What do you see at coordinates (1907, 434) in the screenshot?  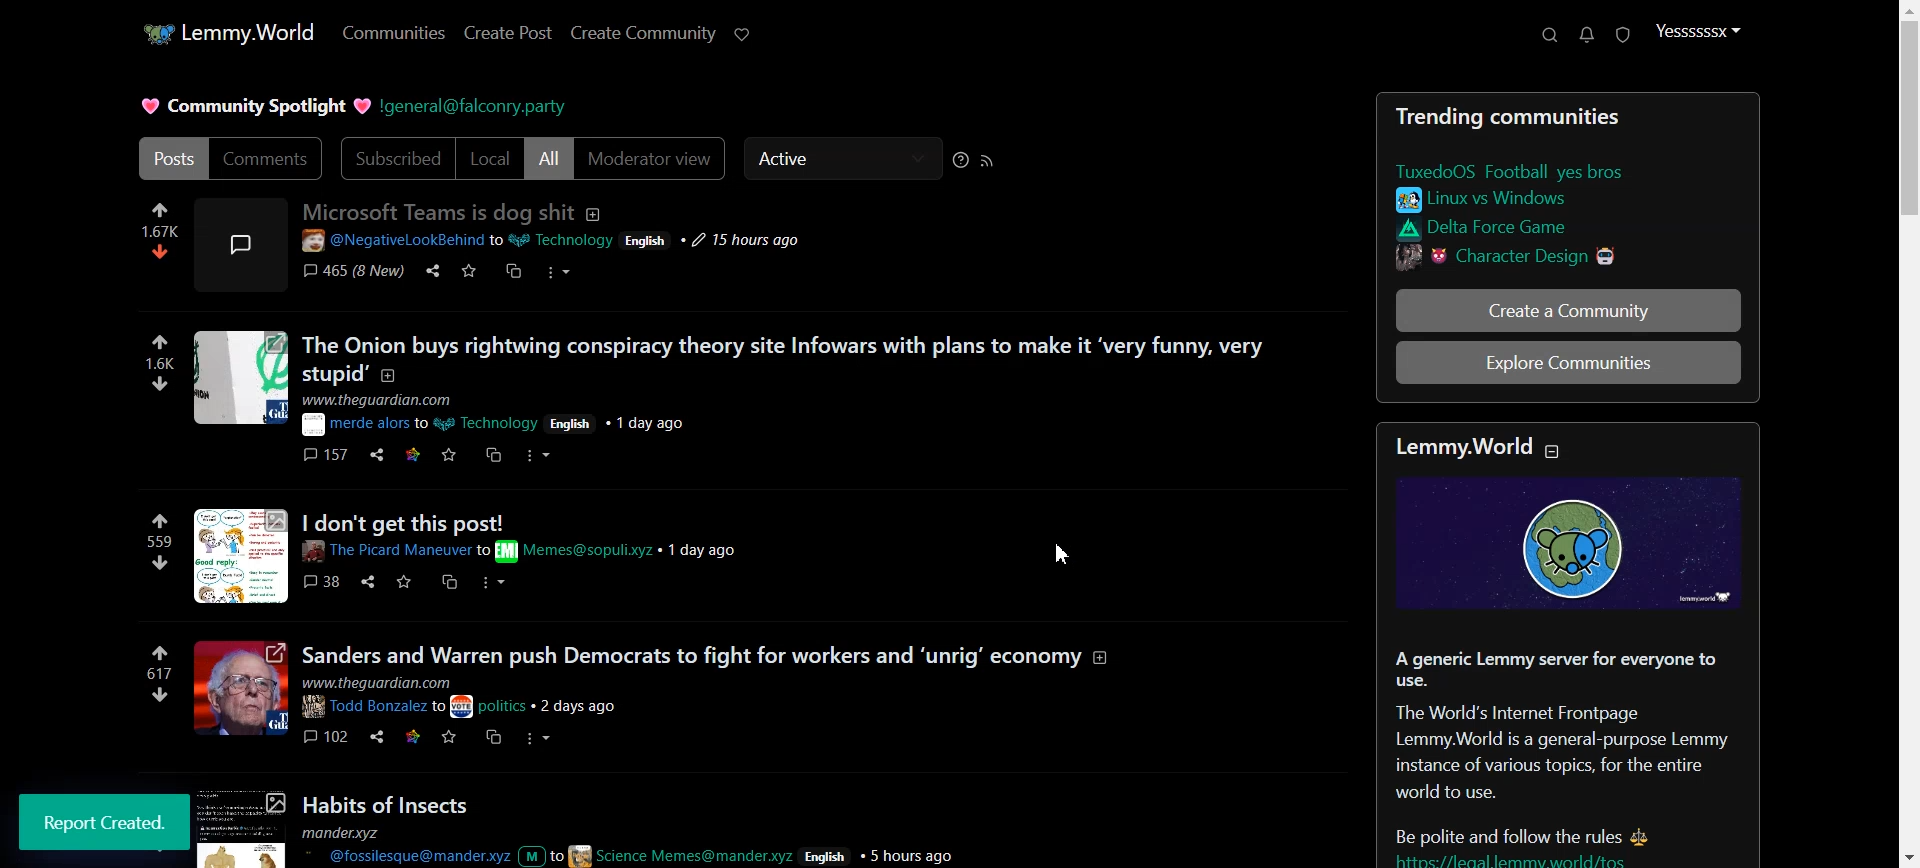 I see `Vertical scroll bar` at bounding box center [1907, 434].